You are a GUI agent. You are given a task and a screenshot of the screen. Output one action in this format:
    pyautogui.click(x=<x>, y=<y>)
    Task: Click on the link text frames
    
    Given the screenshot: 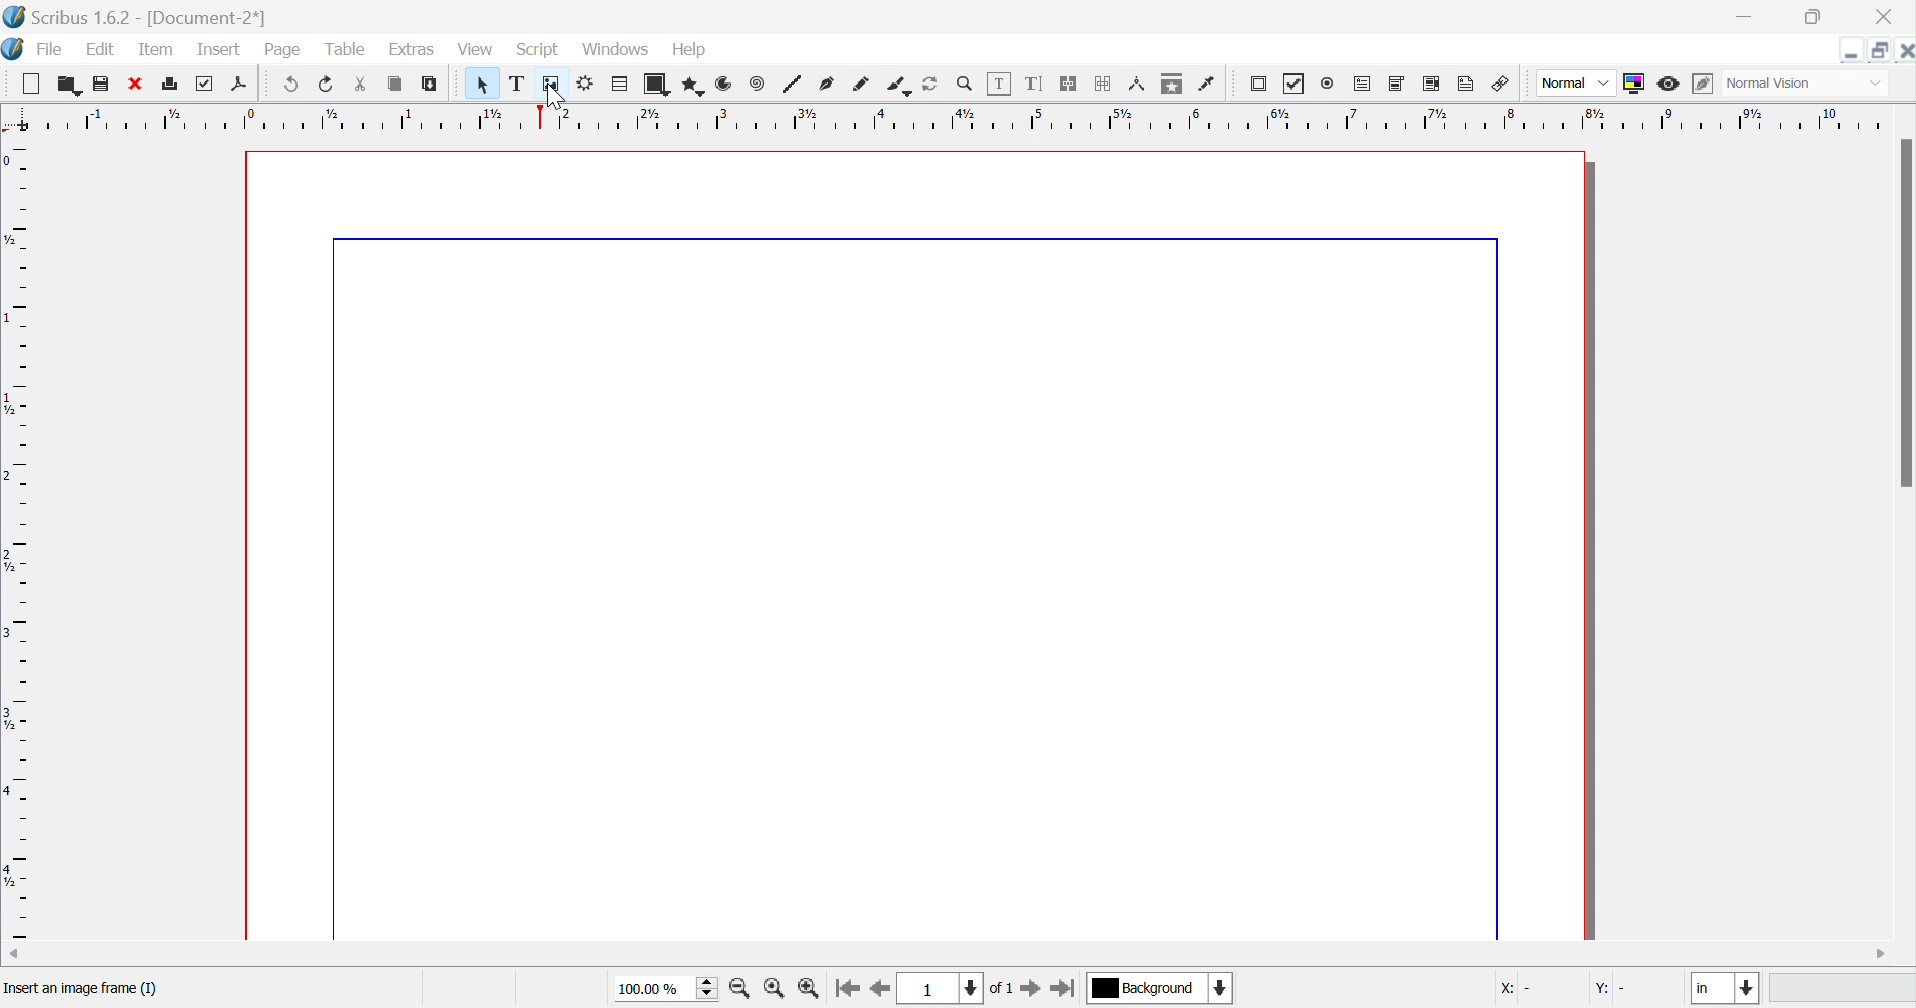 What is the action you would take?
    pyautogui.click(x=1070, y=84)
    